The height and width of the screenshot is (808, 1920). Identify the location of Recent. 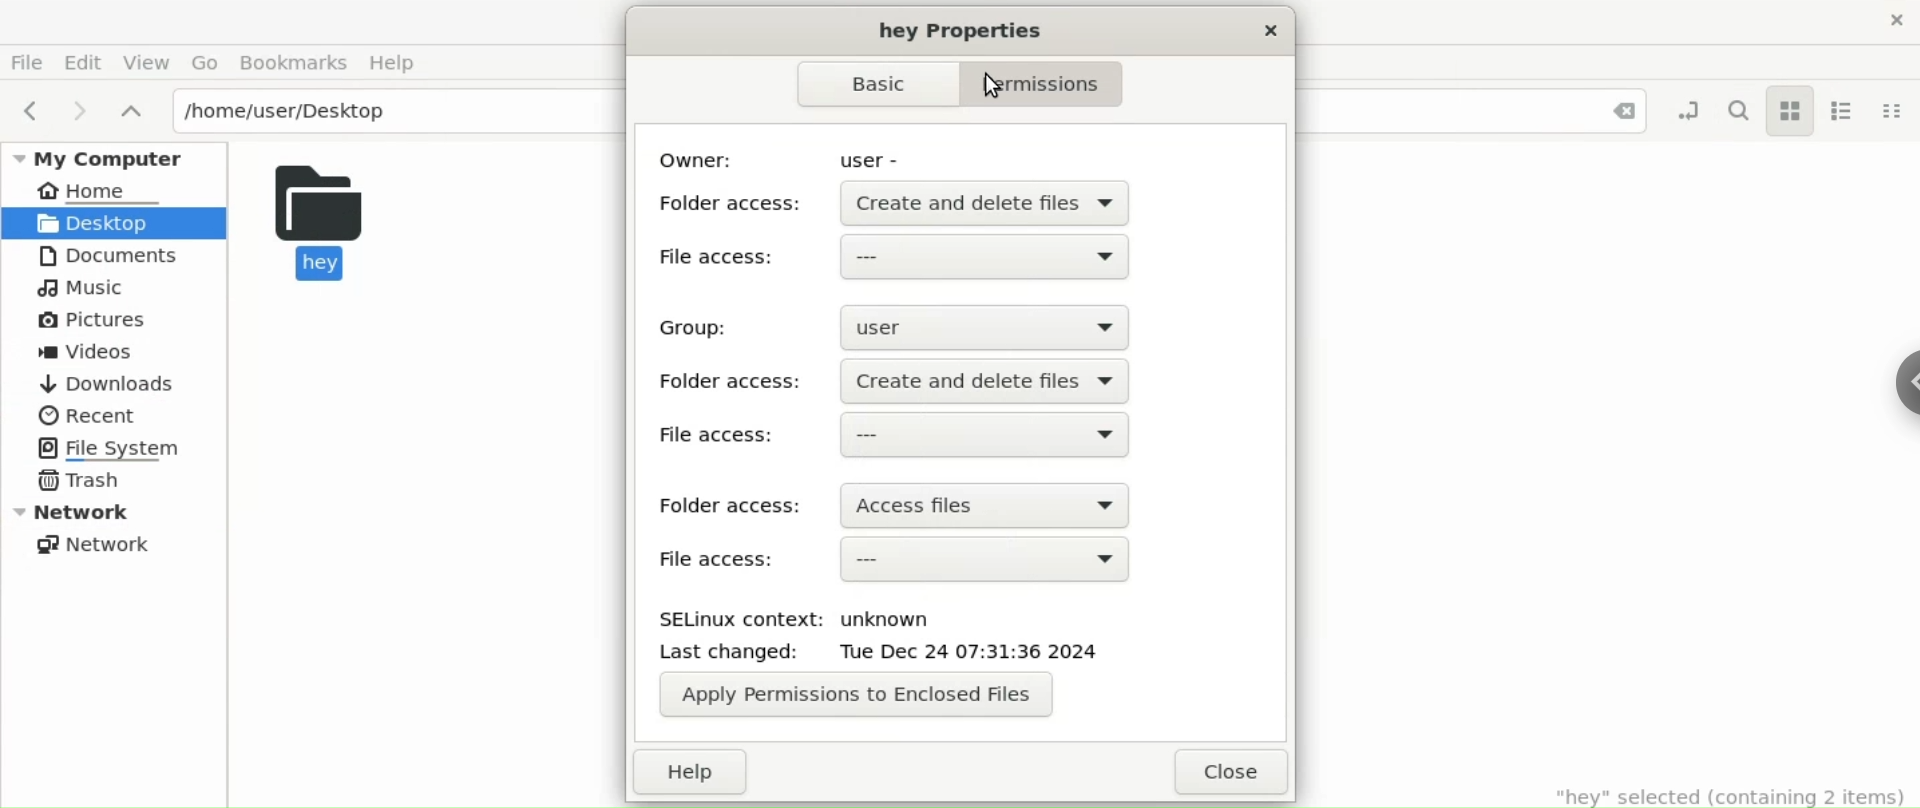
(87, 417).